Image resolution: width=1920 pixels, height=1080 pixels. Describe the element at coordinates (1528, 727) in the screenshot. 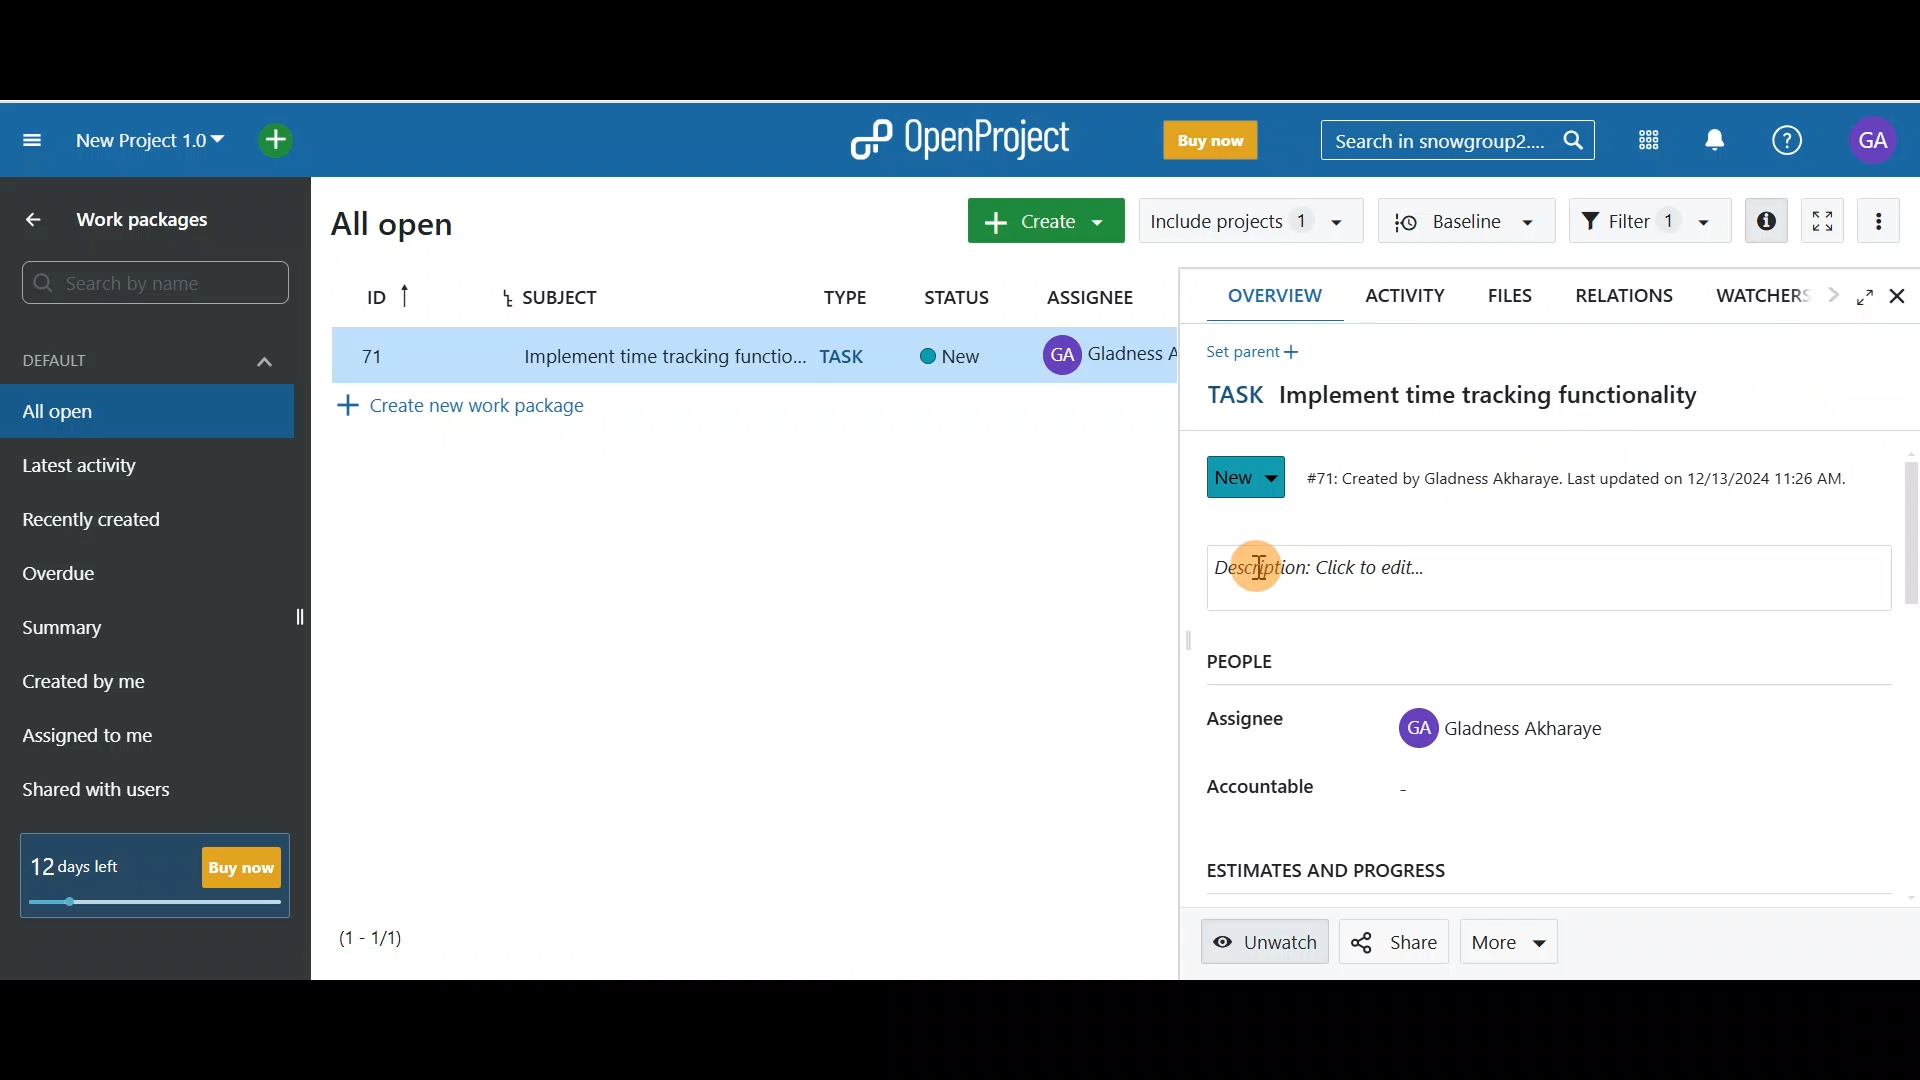

I see `Gladness Akharaye` at that location.